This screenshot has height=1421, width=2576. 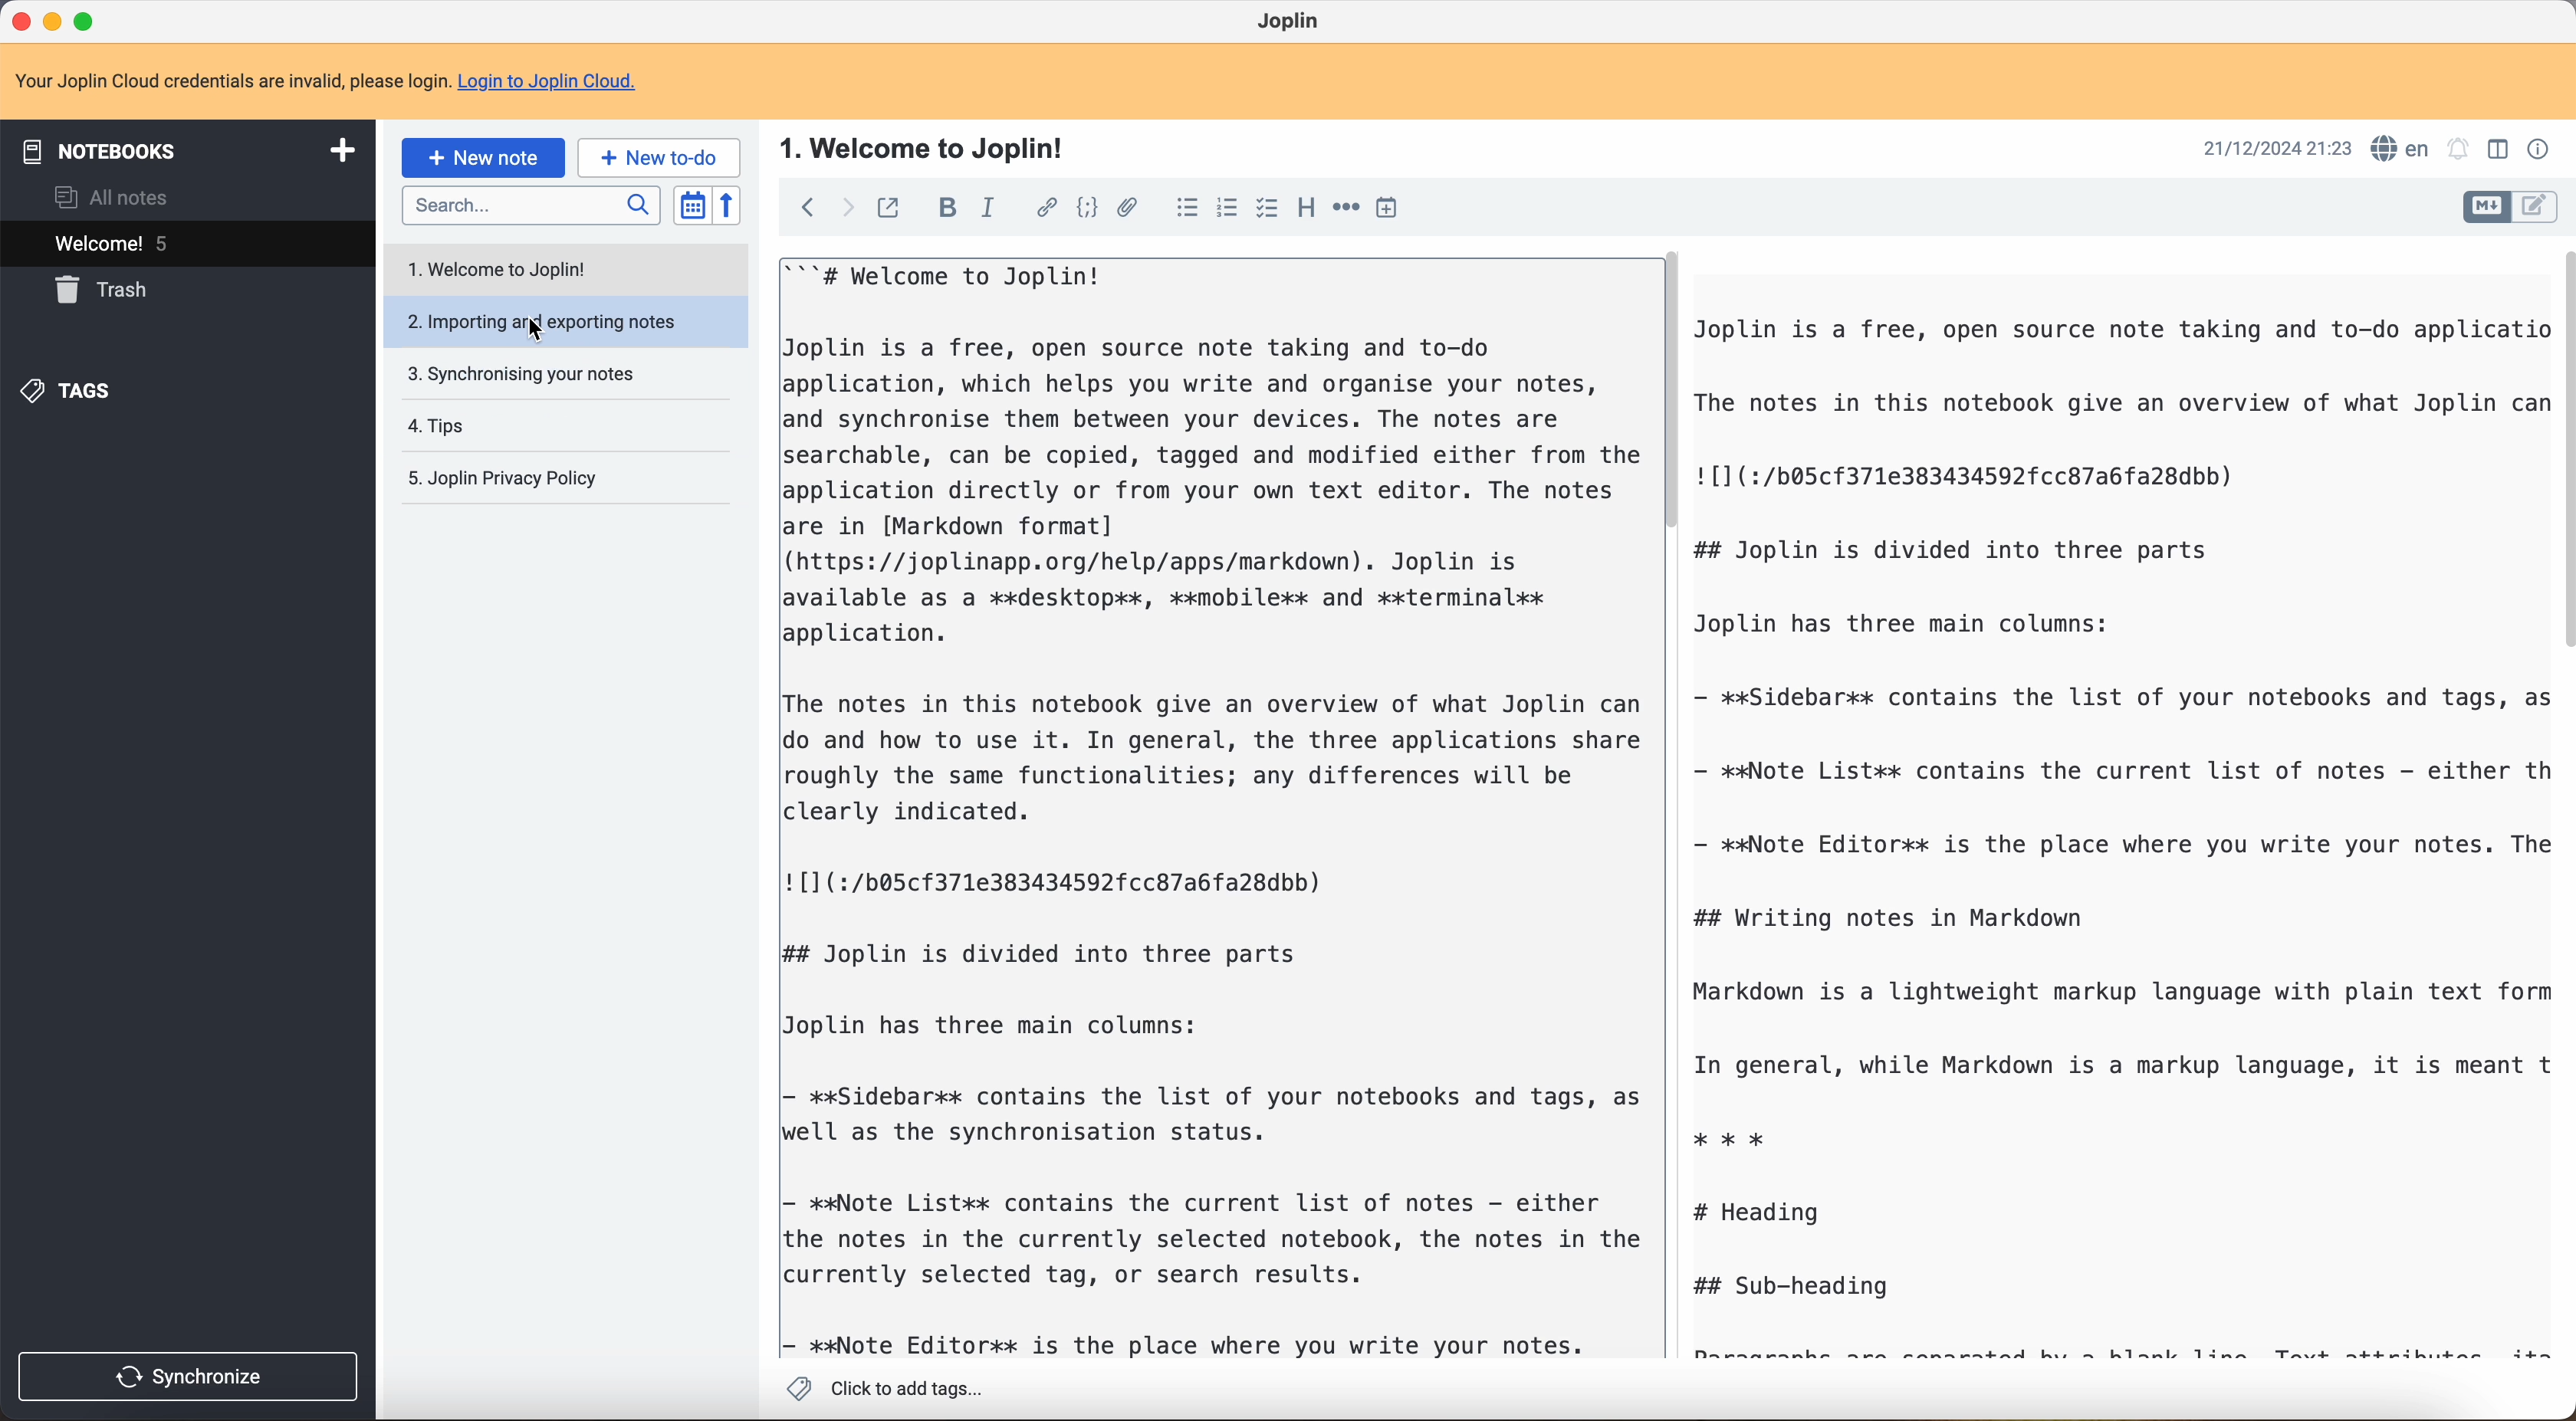 I want to click on new to-do, so click(x=662, y=157).